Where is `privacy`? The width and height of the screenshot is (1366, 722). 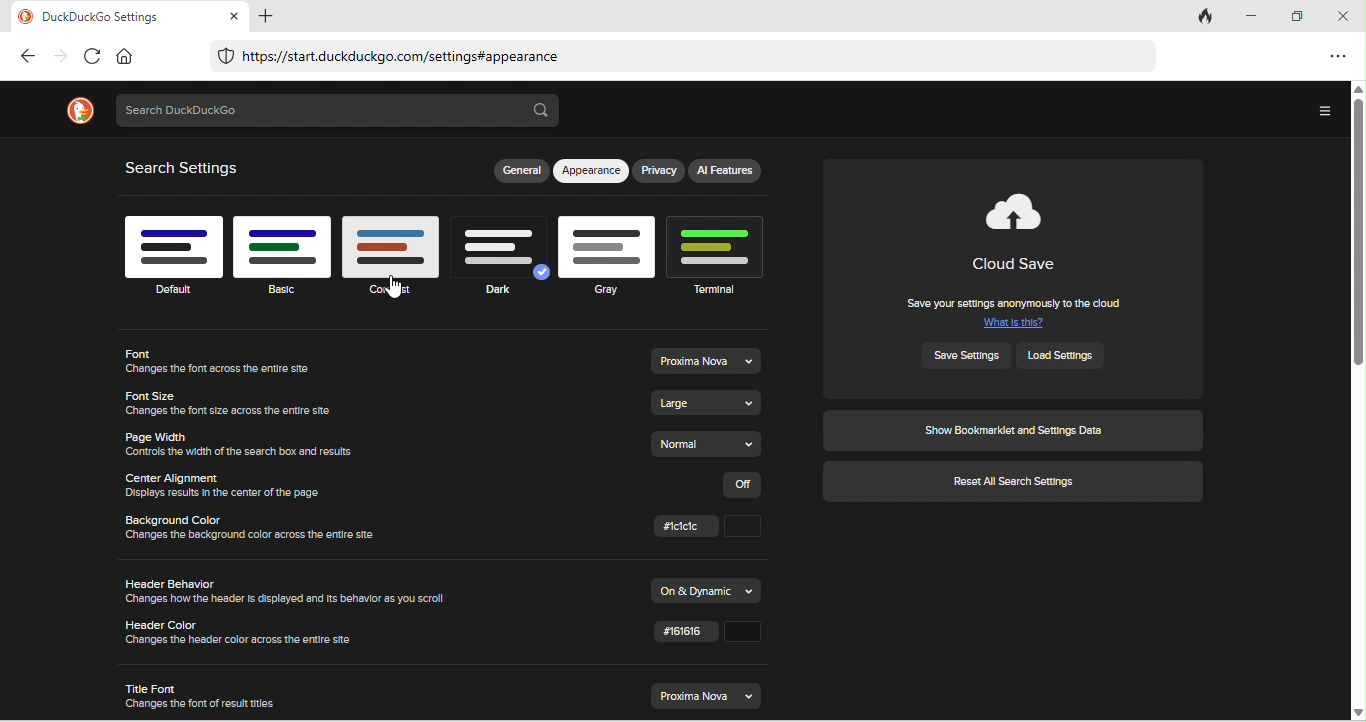
privacy is located at coordinates (660, 173).